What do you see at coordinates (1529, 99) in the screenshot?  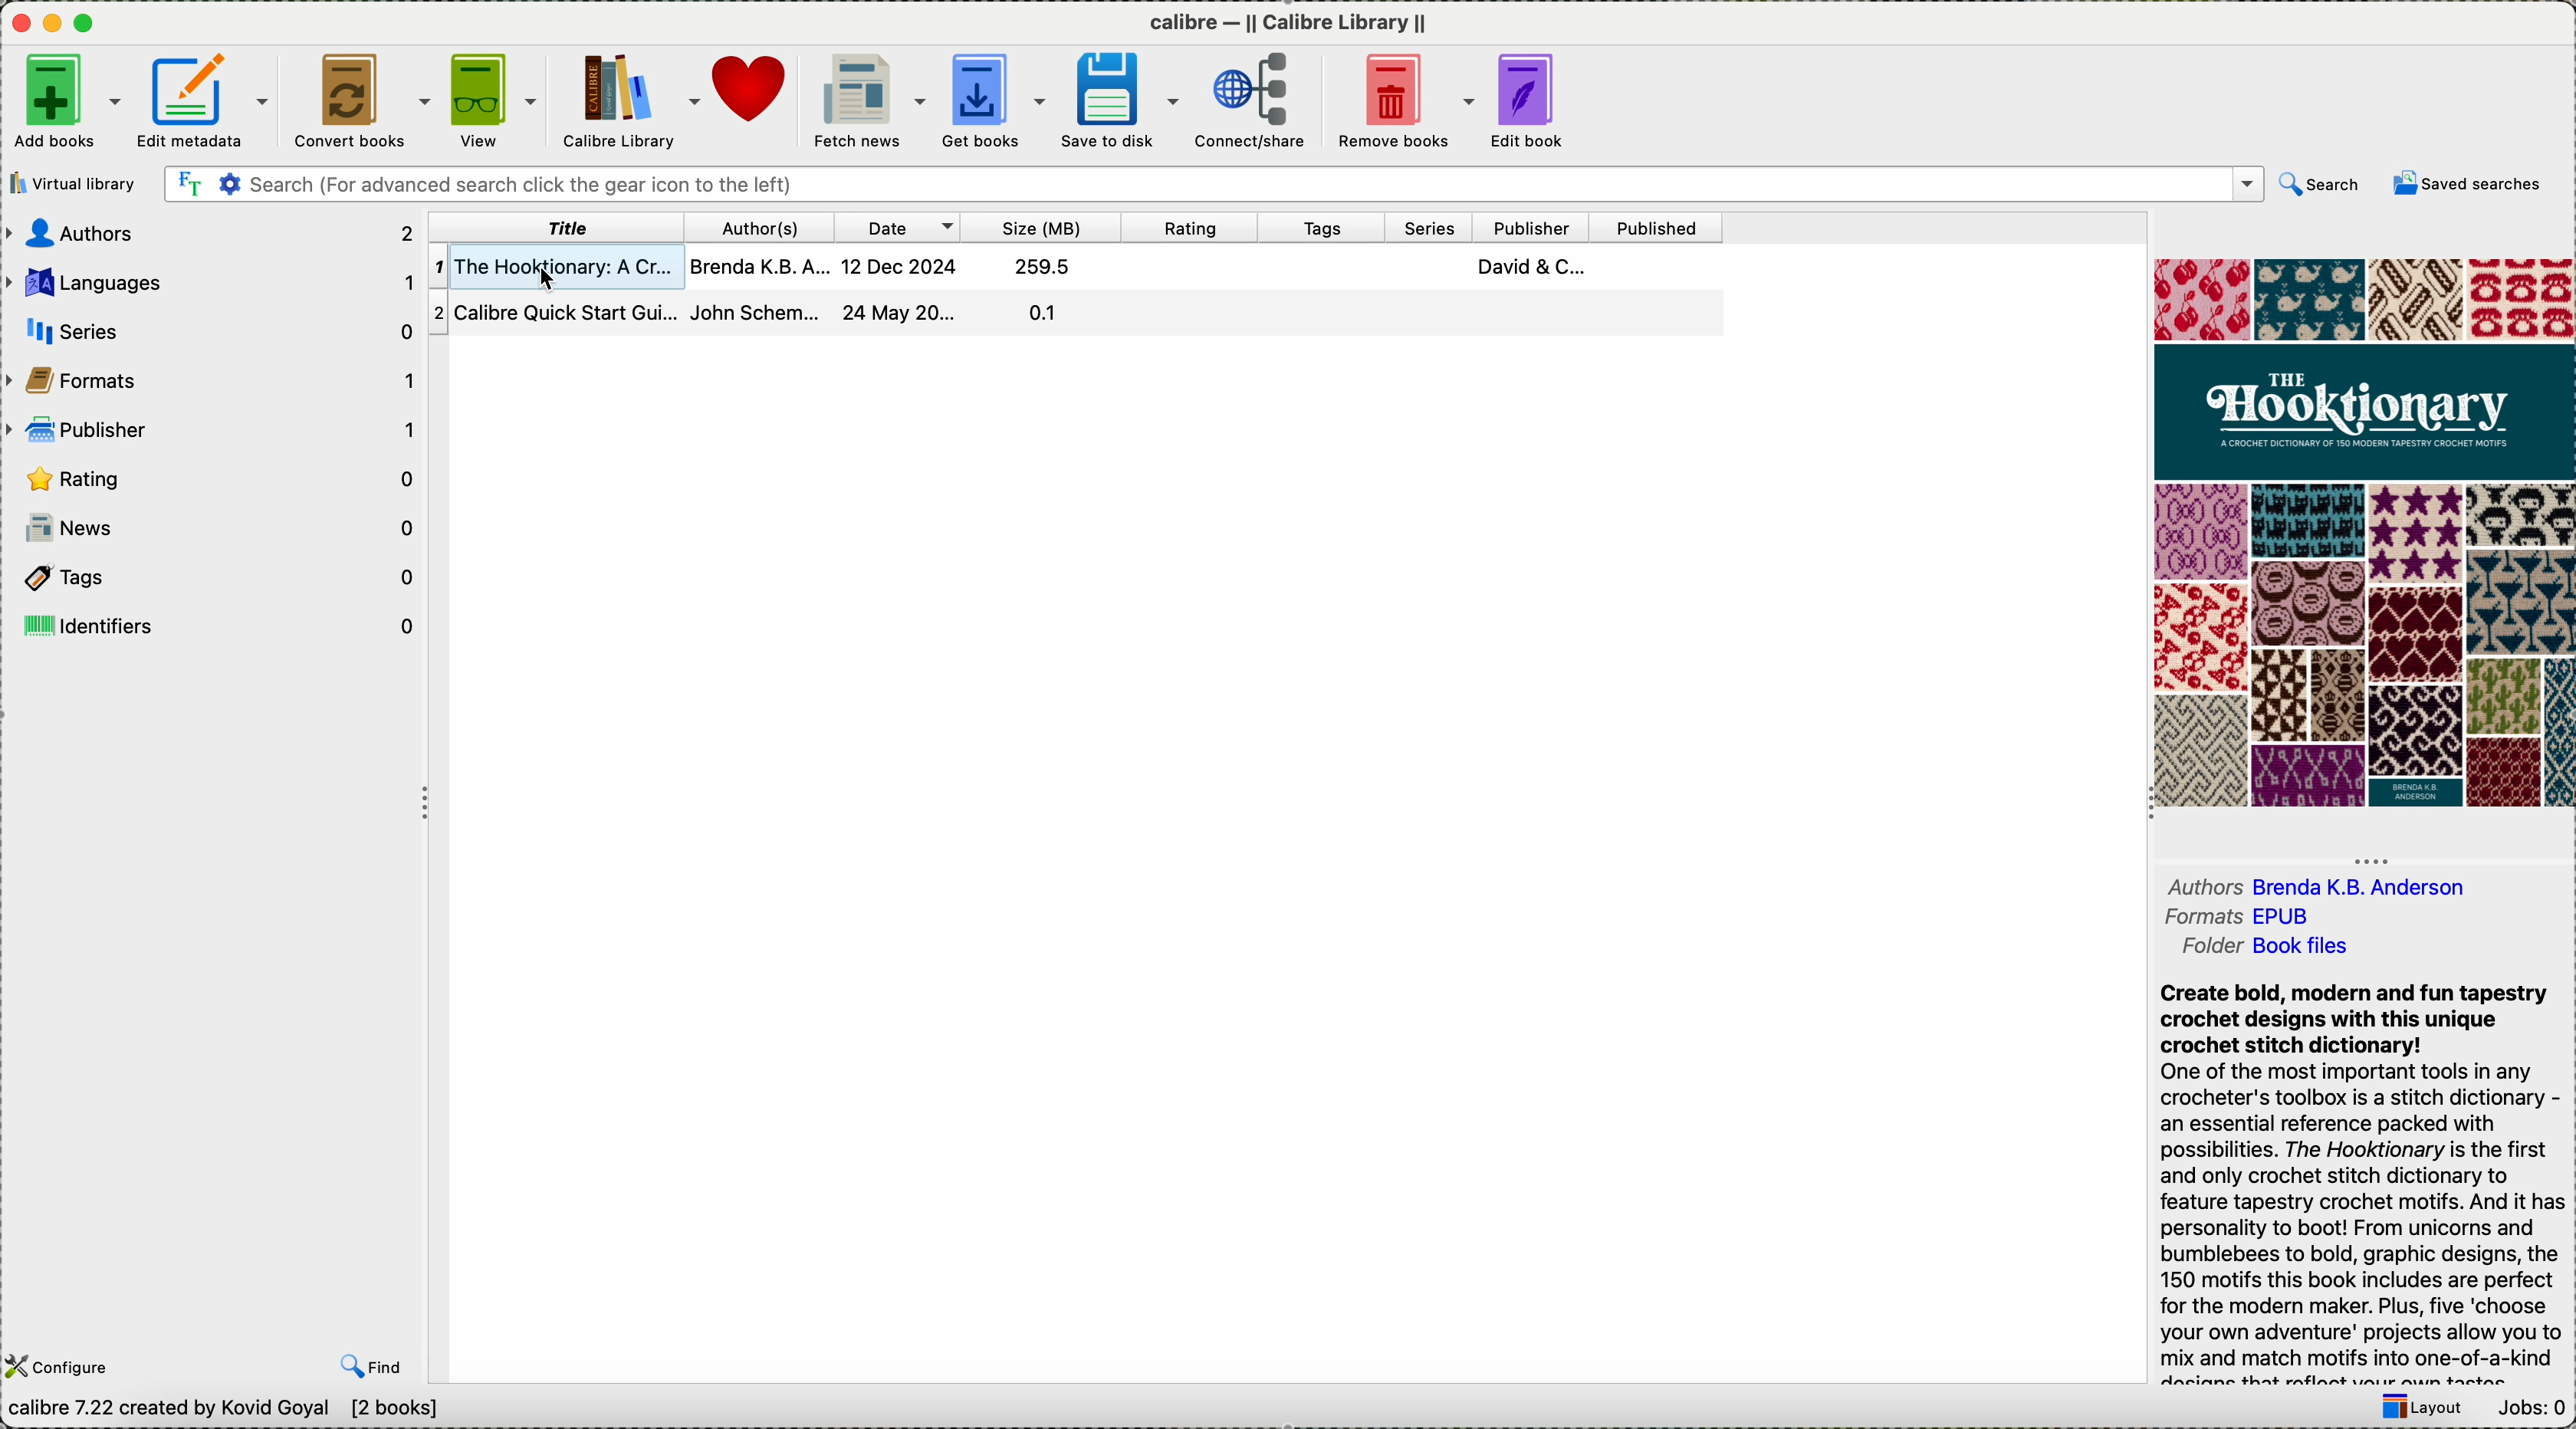 I see `edit book` at bounding box center [1529, 99].